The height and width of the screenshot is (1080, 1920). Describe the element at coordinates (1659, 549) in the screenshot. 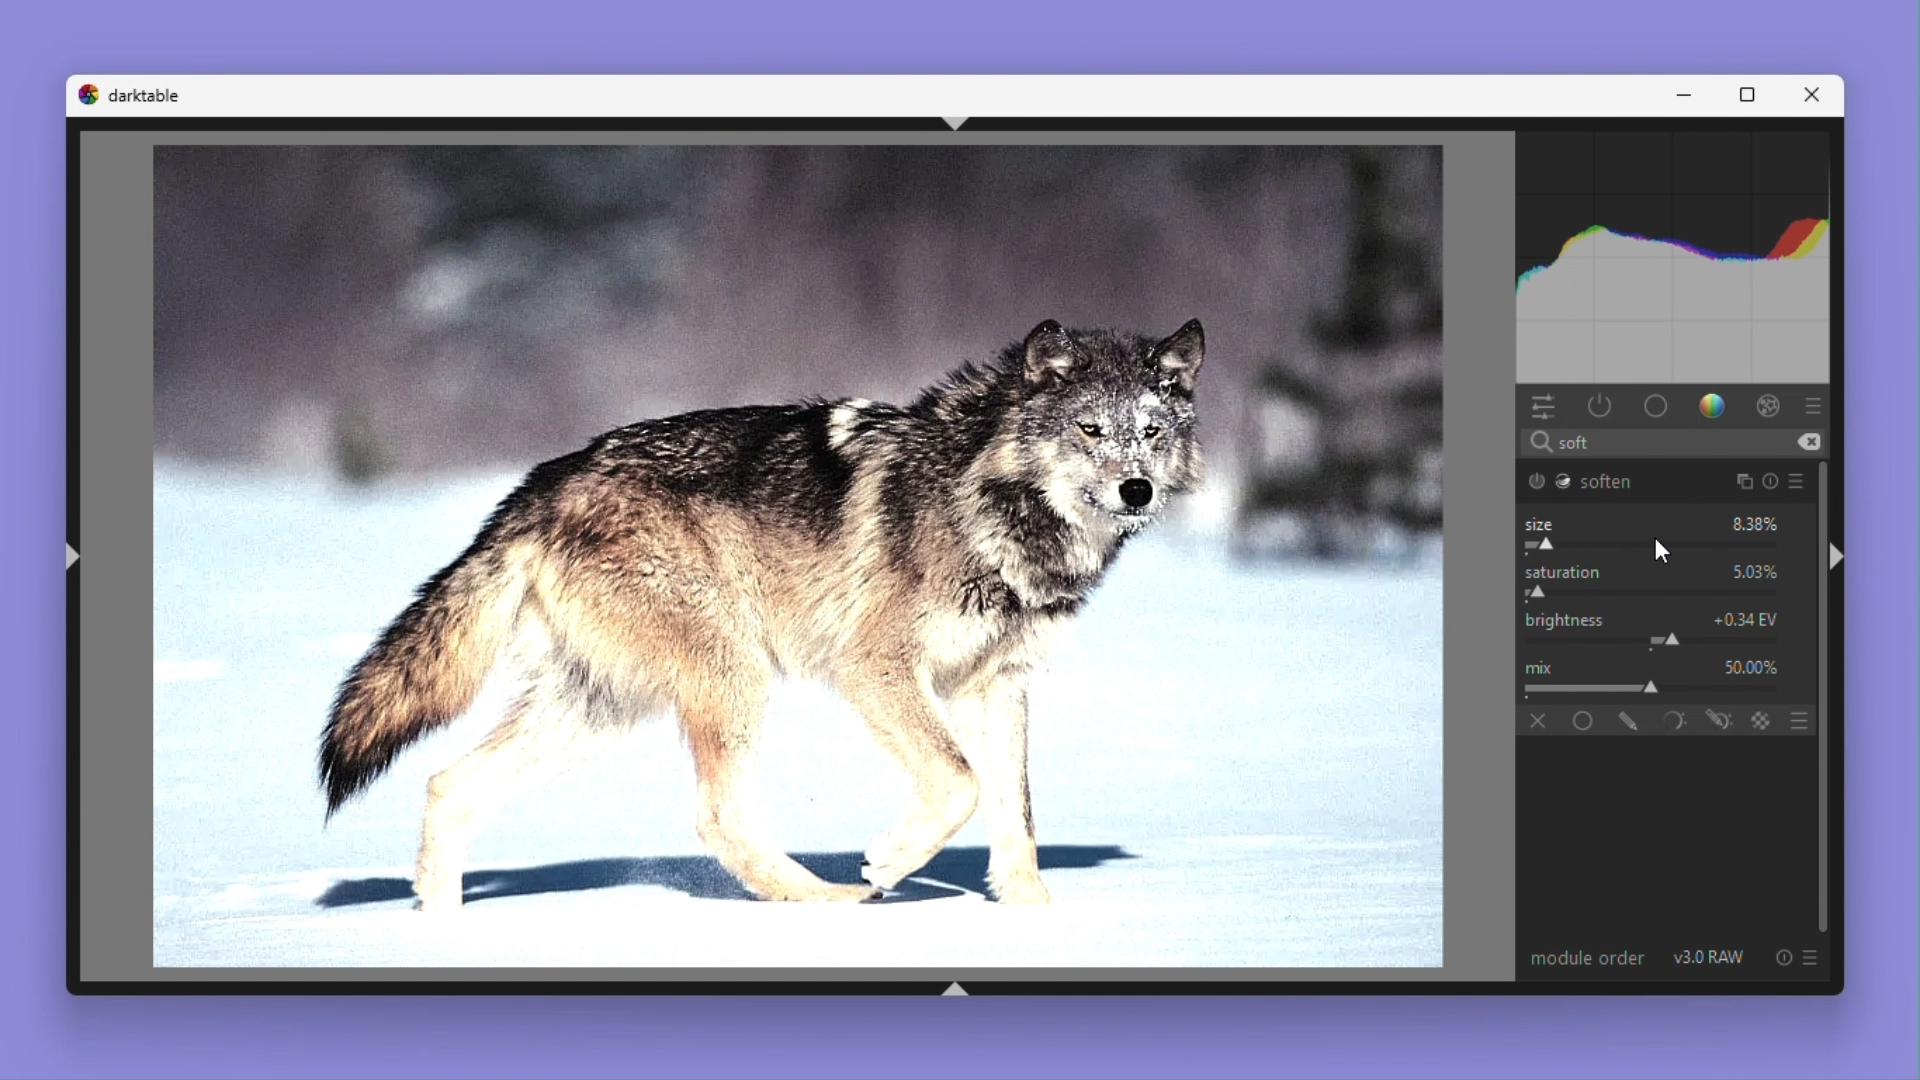

I see `cursor` at that location.